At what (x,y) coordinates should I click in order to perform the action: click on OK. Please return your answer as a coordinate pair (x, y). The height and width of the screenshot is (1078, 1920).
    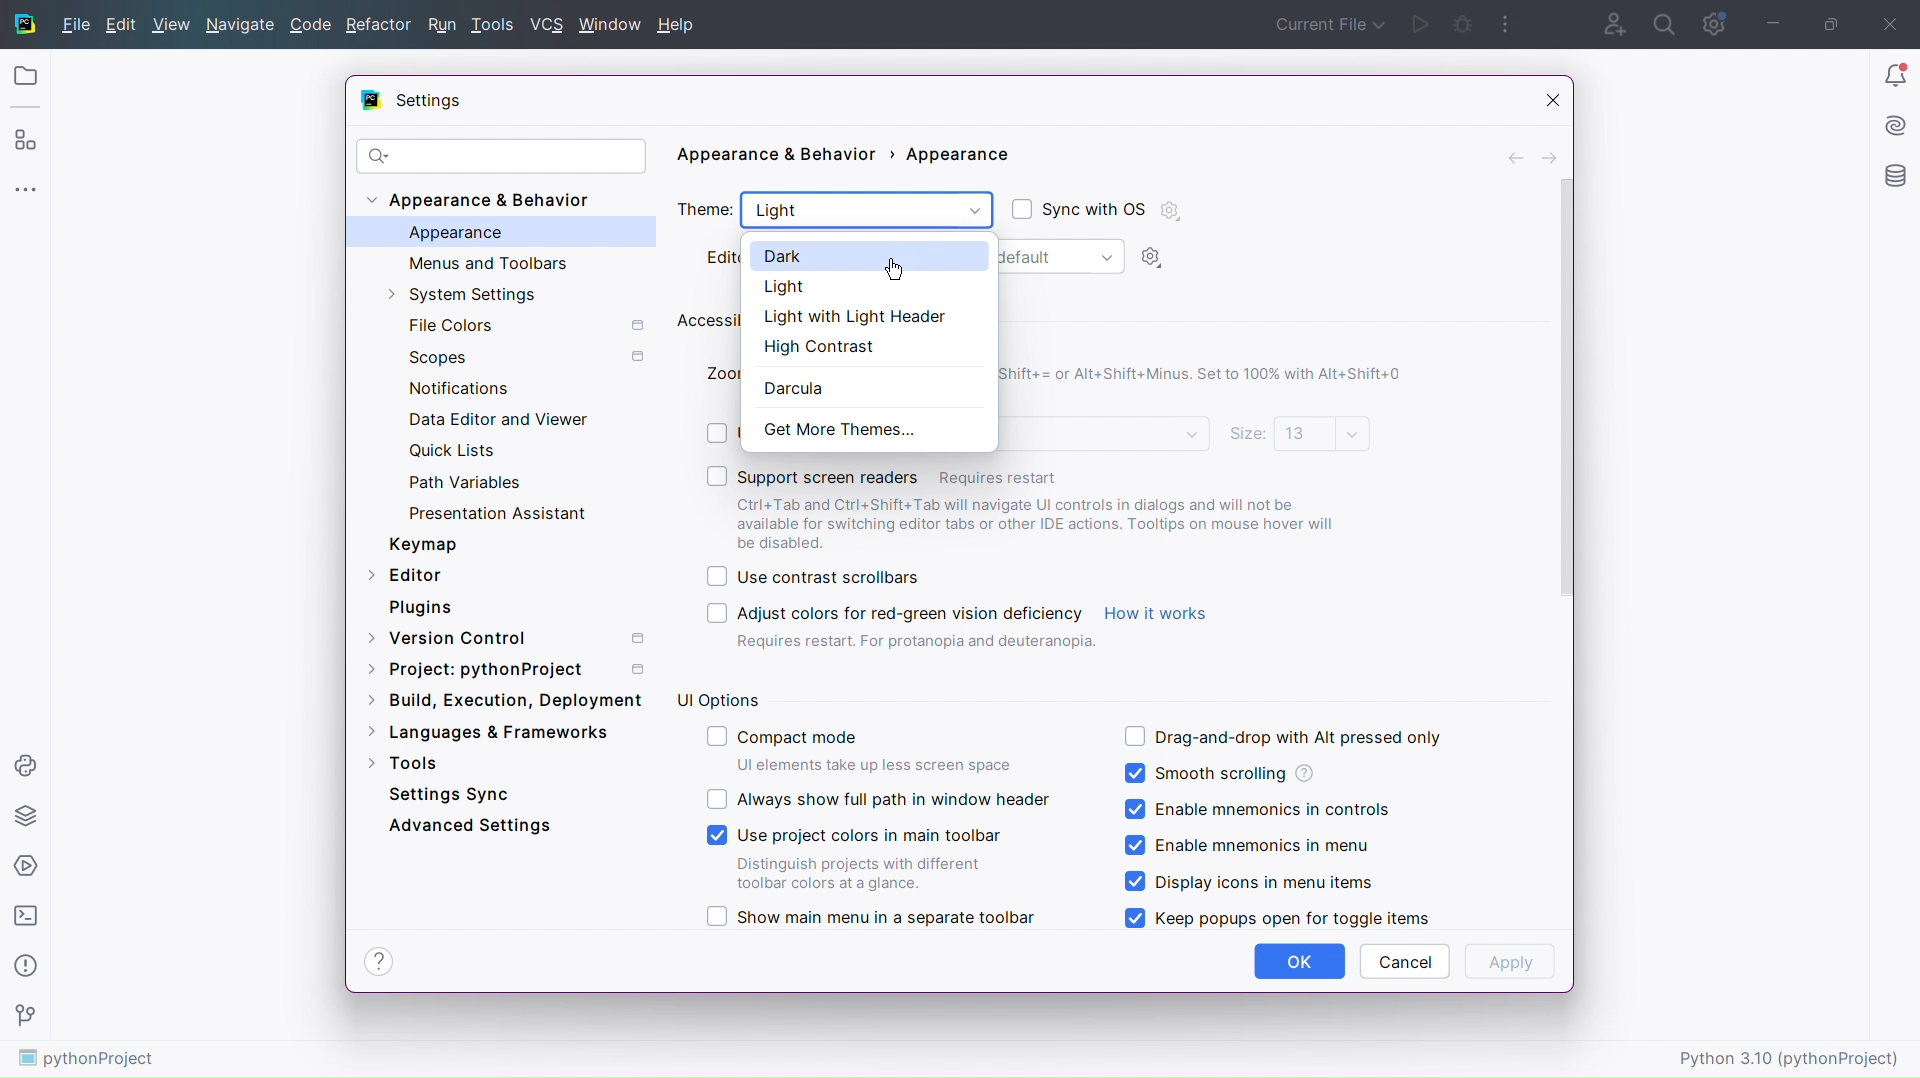
    Looking at the image, I should click on (1300, 962).